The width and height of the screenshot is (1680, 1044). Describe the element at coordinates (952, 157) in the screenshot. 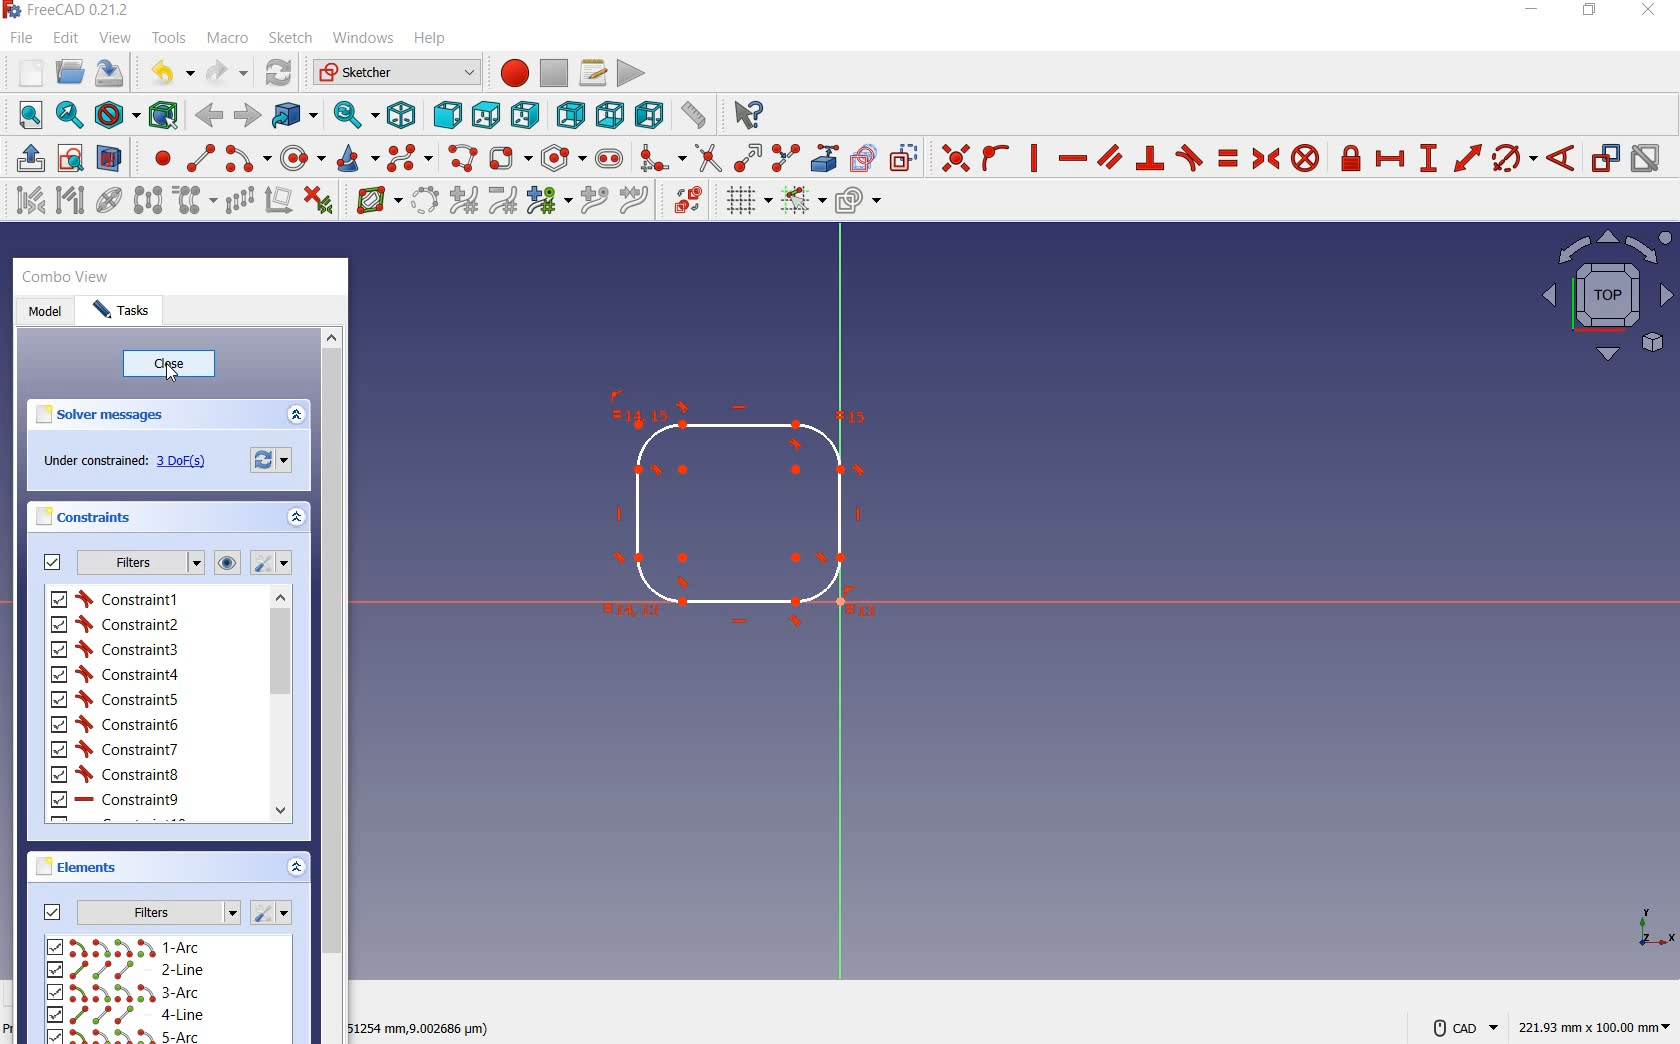

I see `constrain coincident` at that location.